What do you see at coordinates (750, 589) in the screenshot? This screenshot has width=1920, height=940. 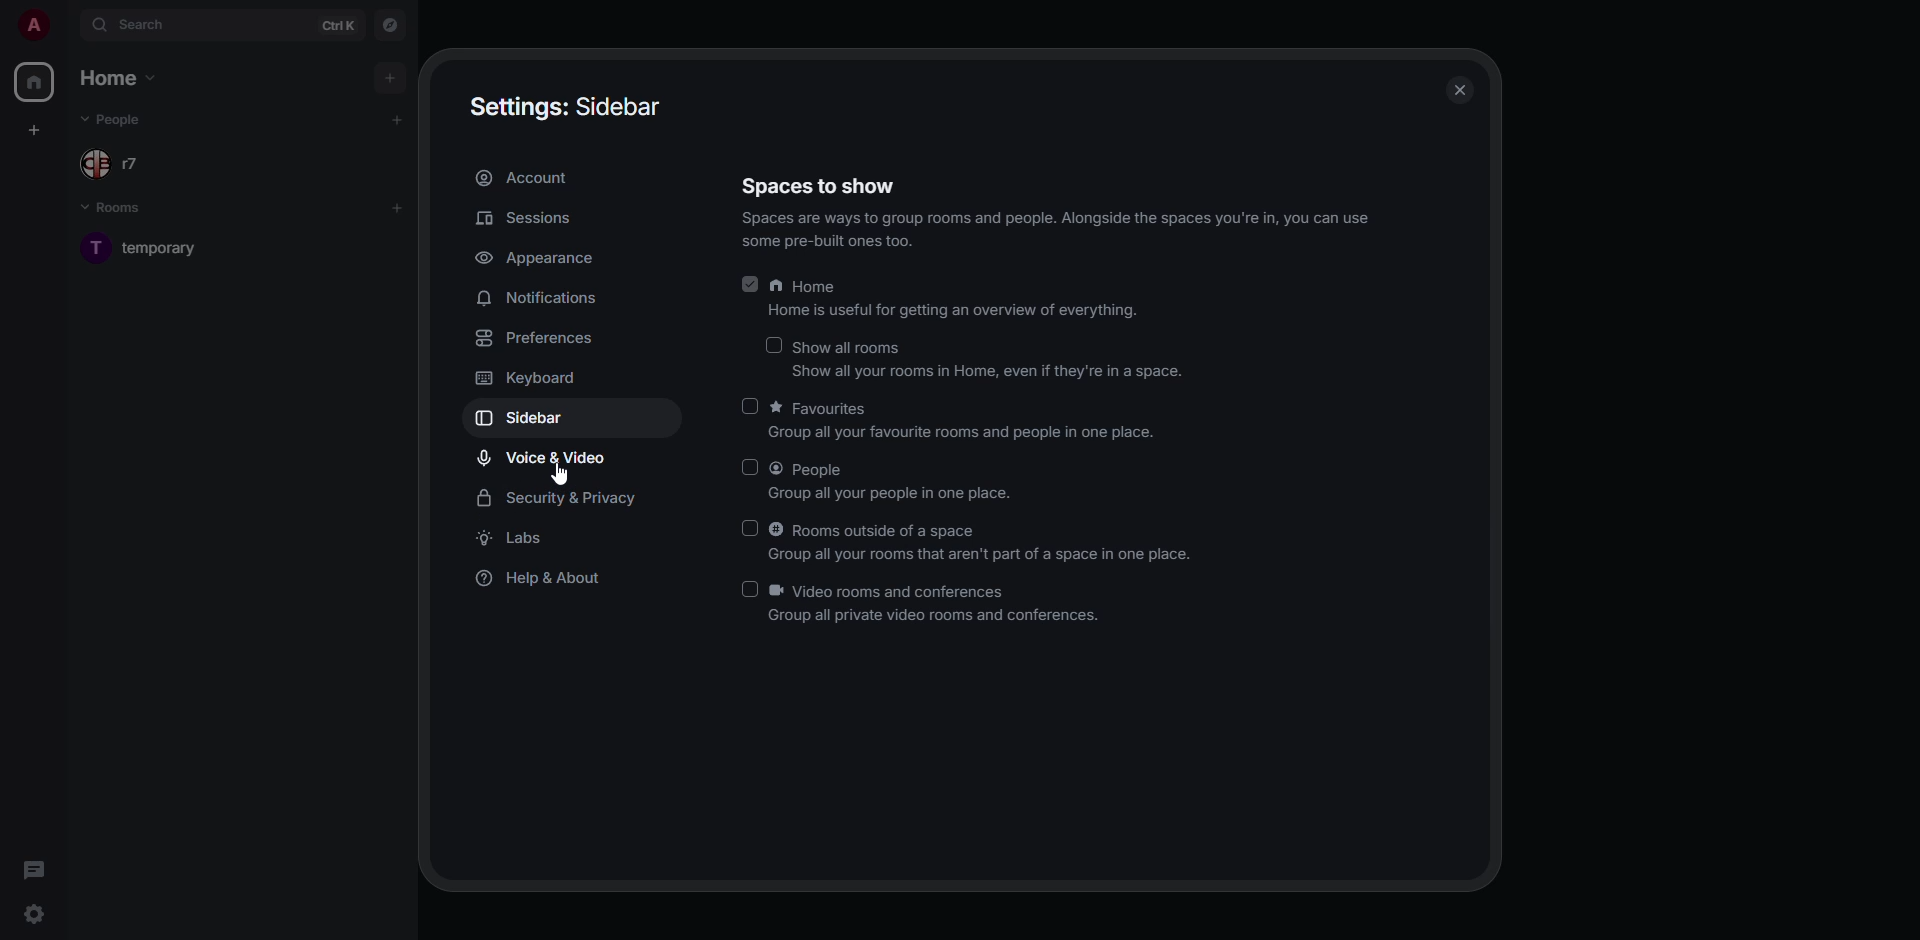 I see `click to enable` at bounding box center [750, 589].